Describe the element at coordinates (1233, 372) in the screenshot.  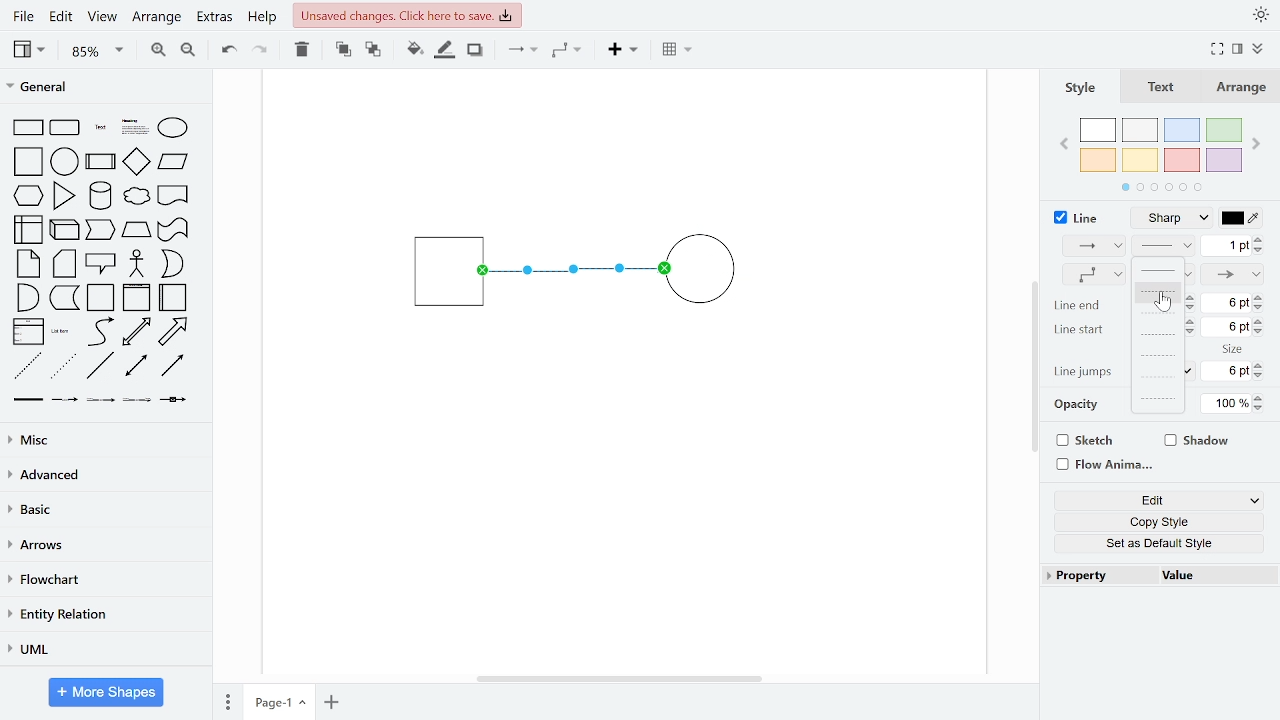
I see `change line jumps` at that location.